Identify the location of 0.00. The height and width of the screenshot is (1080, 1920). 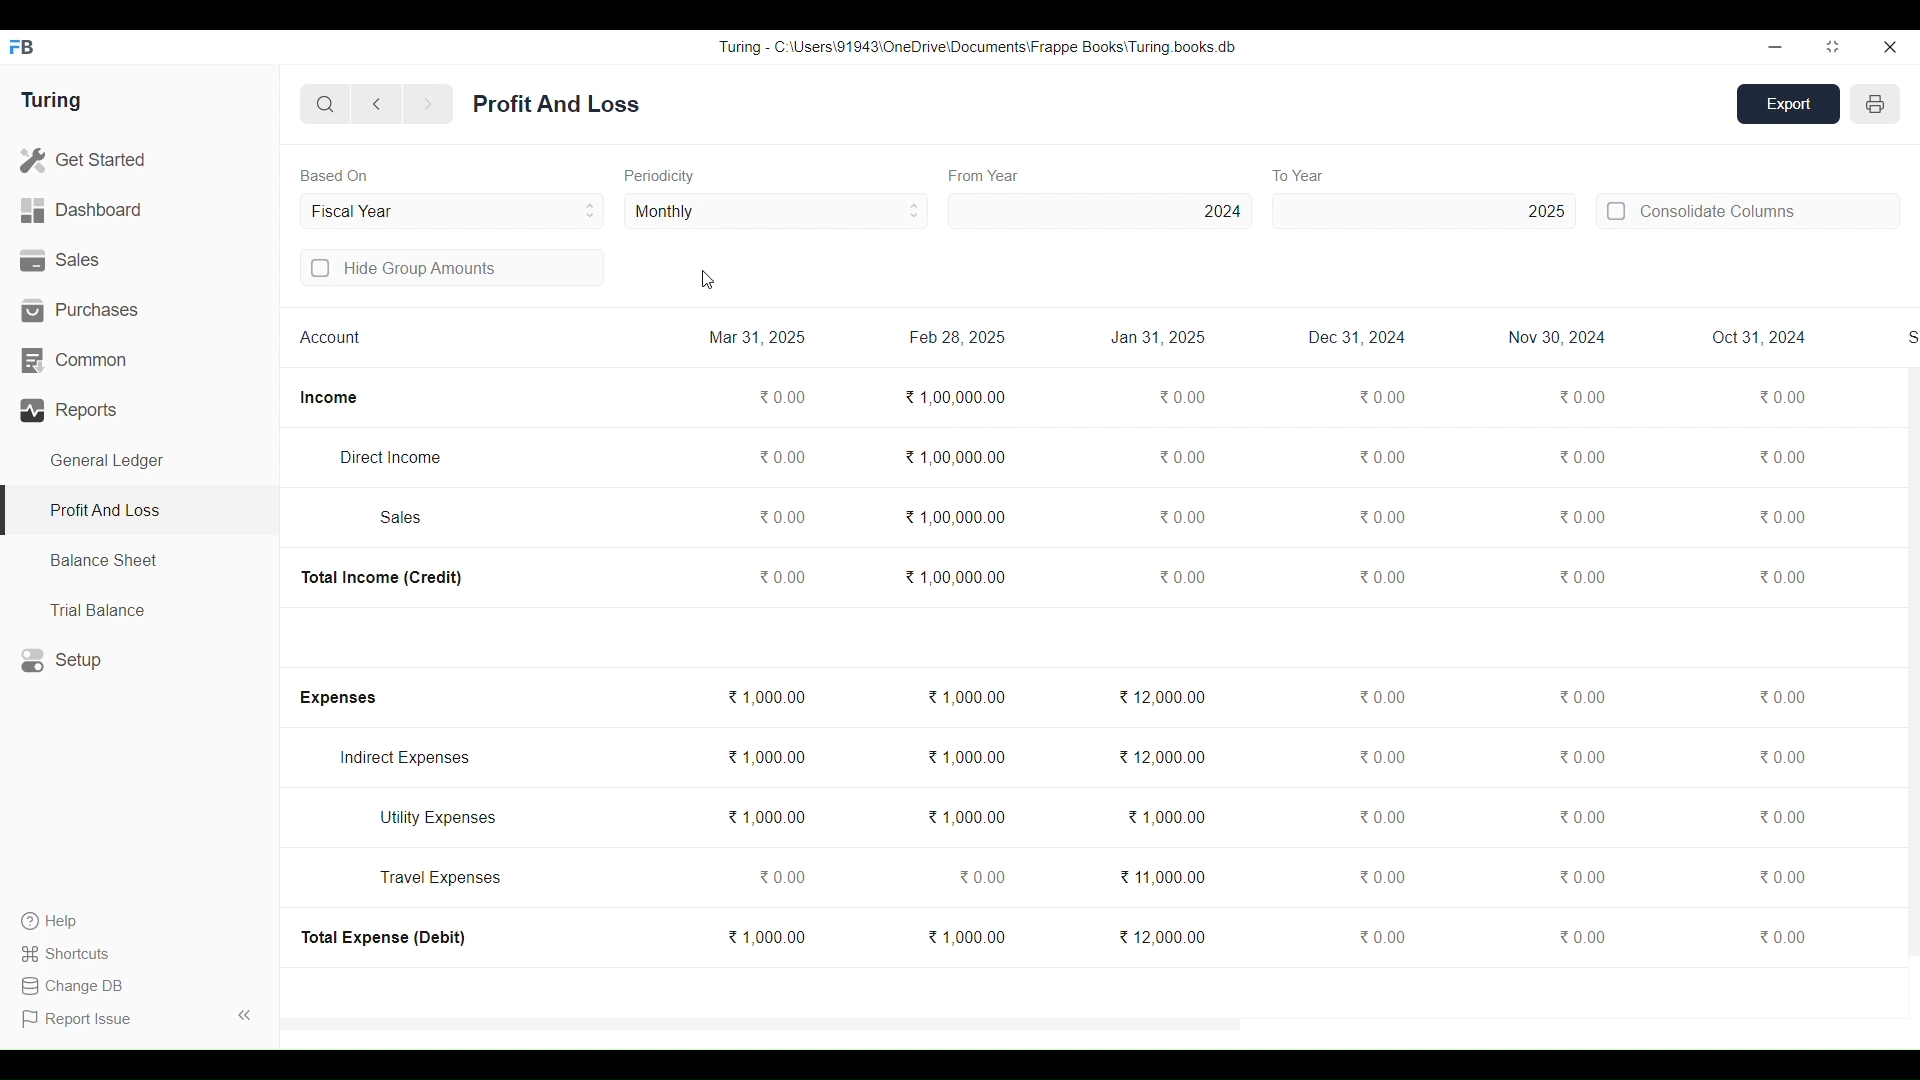
(1581, 937).